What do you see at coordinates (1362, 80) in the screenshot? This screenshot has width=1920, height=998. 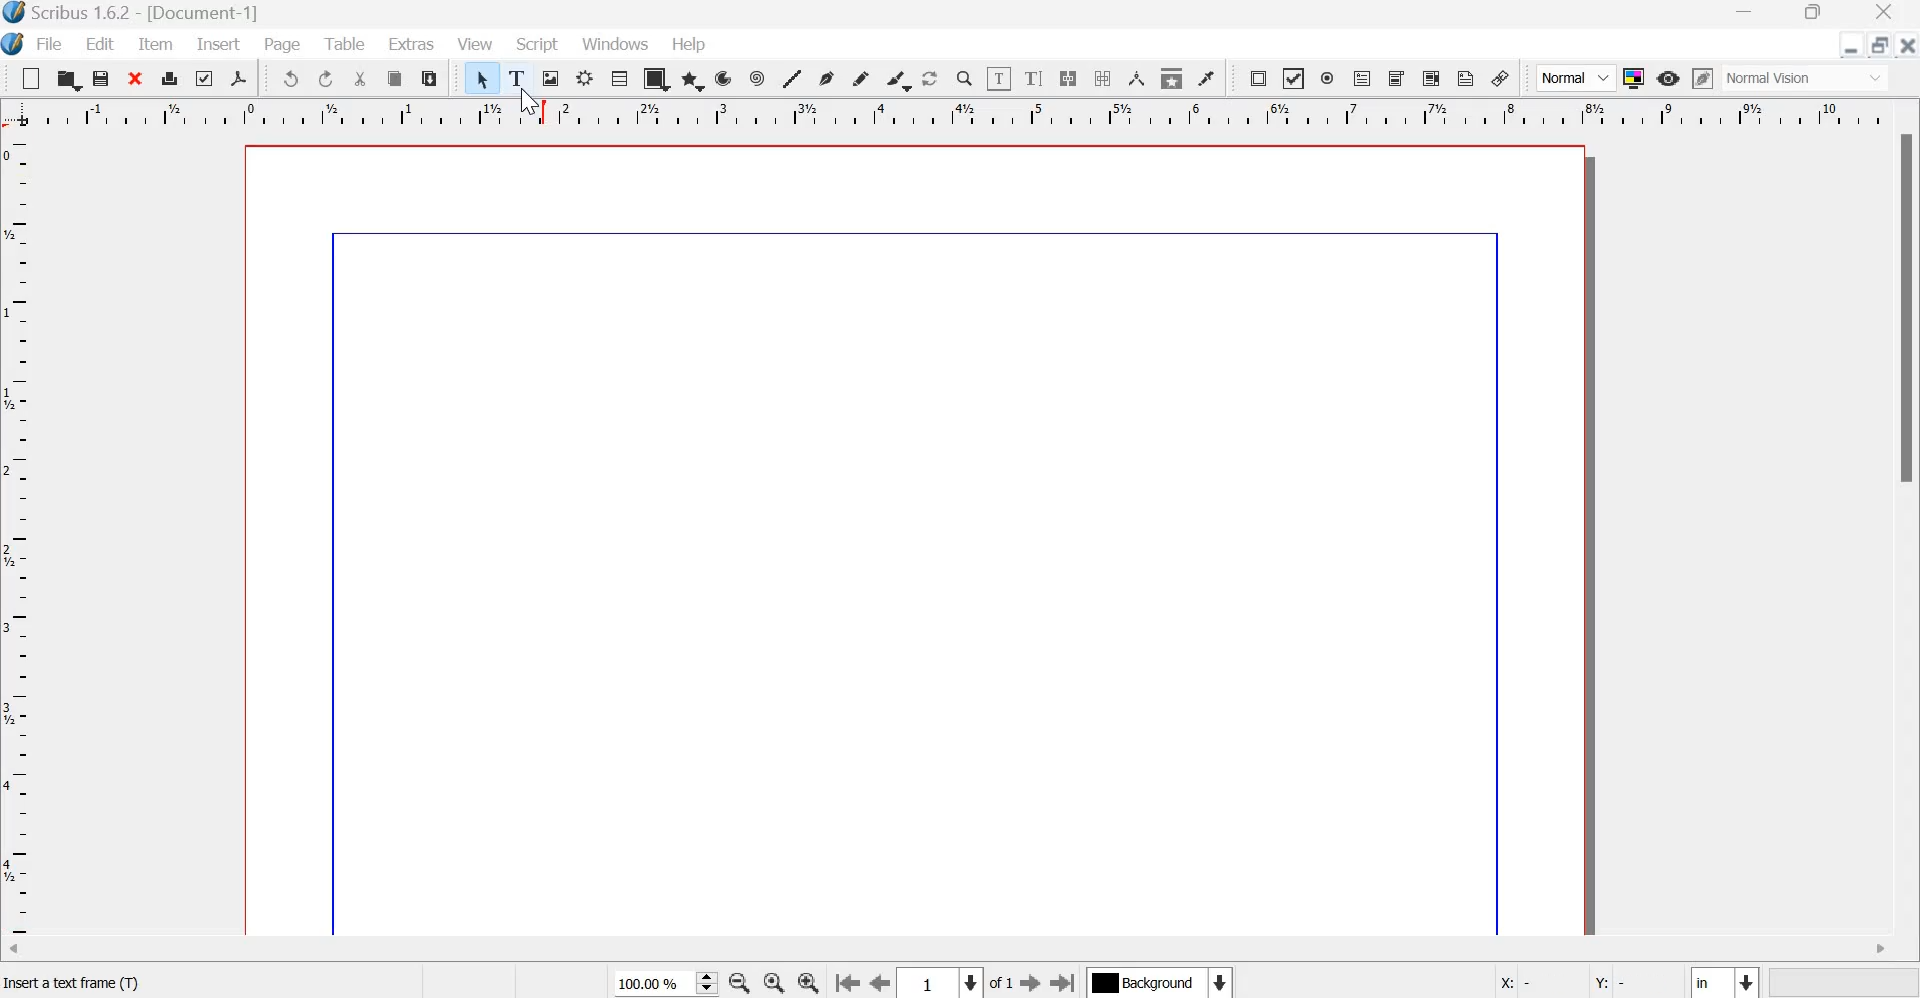 I see `PDF text field` at bounding box center [1362, 80].